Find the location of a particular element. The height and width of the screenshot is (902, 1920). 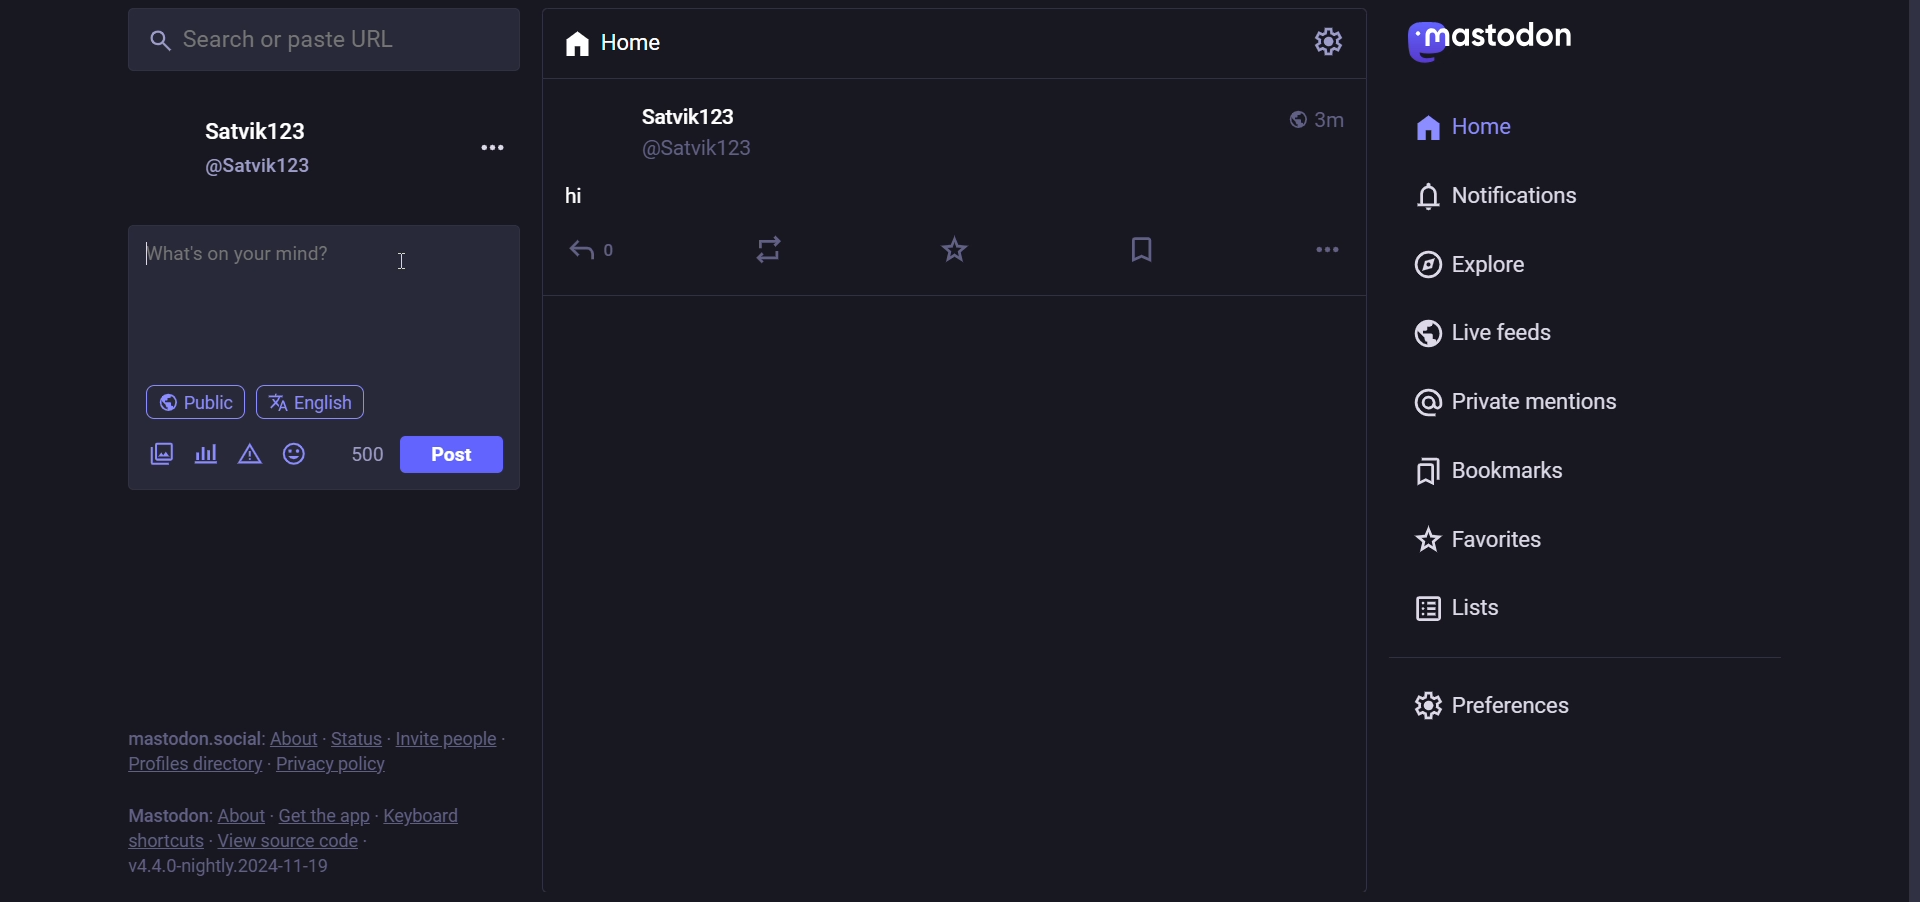

bookmark is located at coordinates (1497, 472).